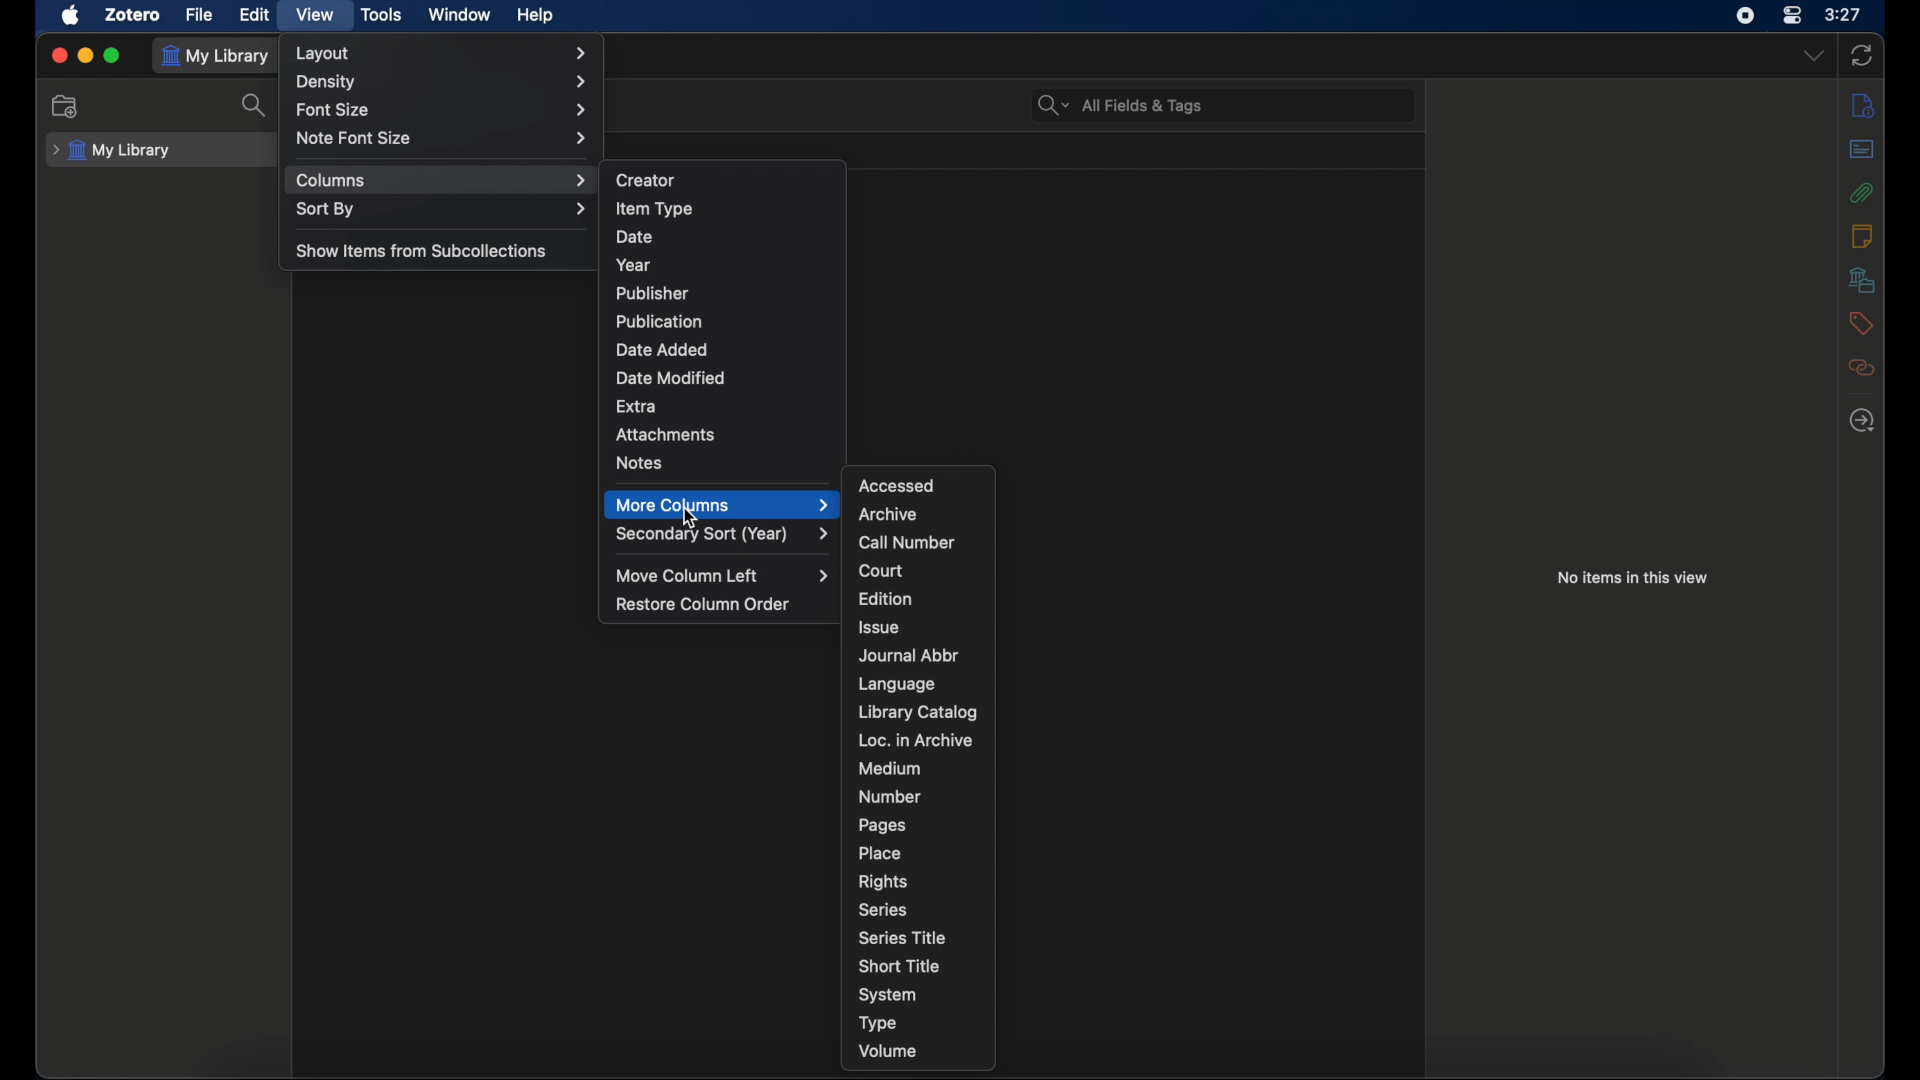 The width and height of the screenshot is (1920, 1080). I want to click on related, so click(1862, 366).